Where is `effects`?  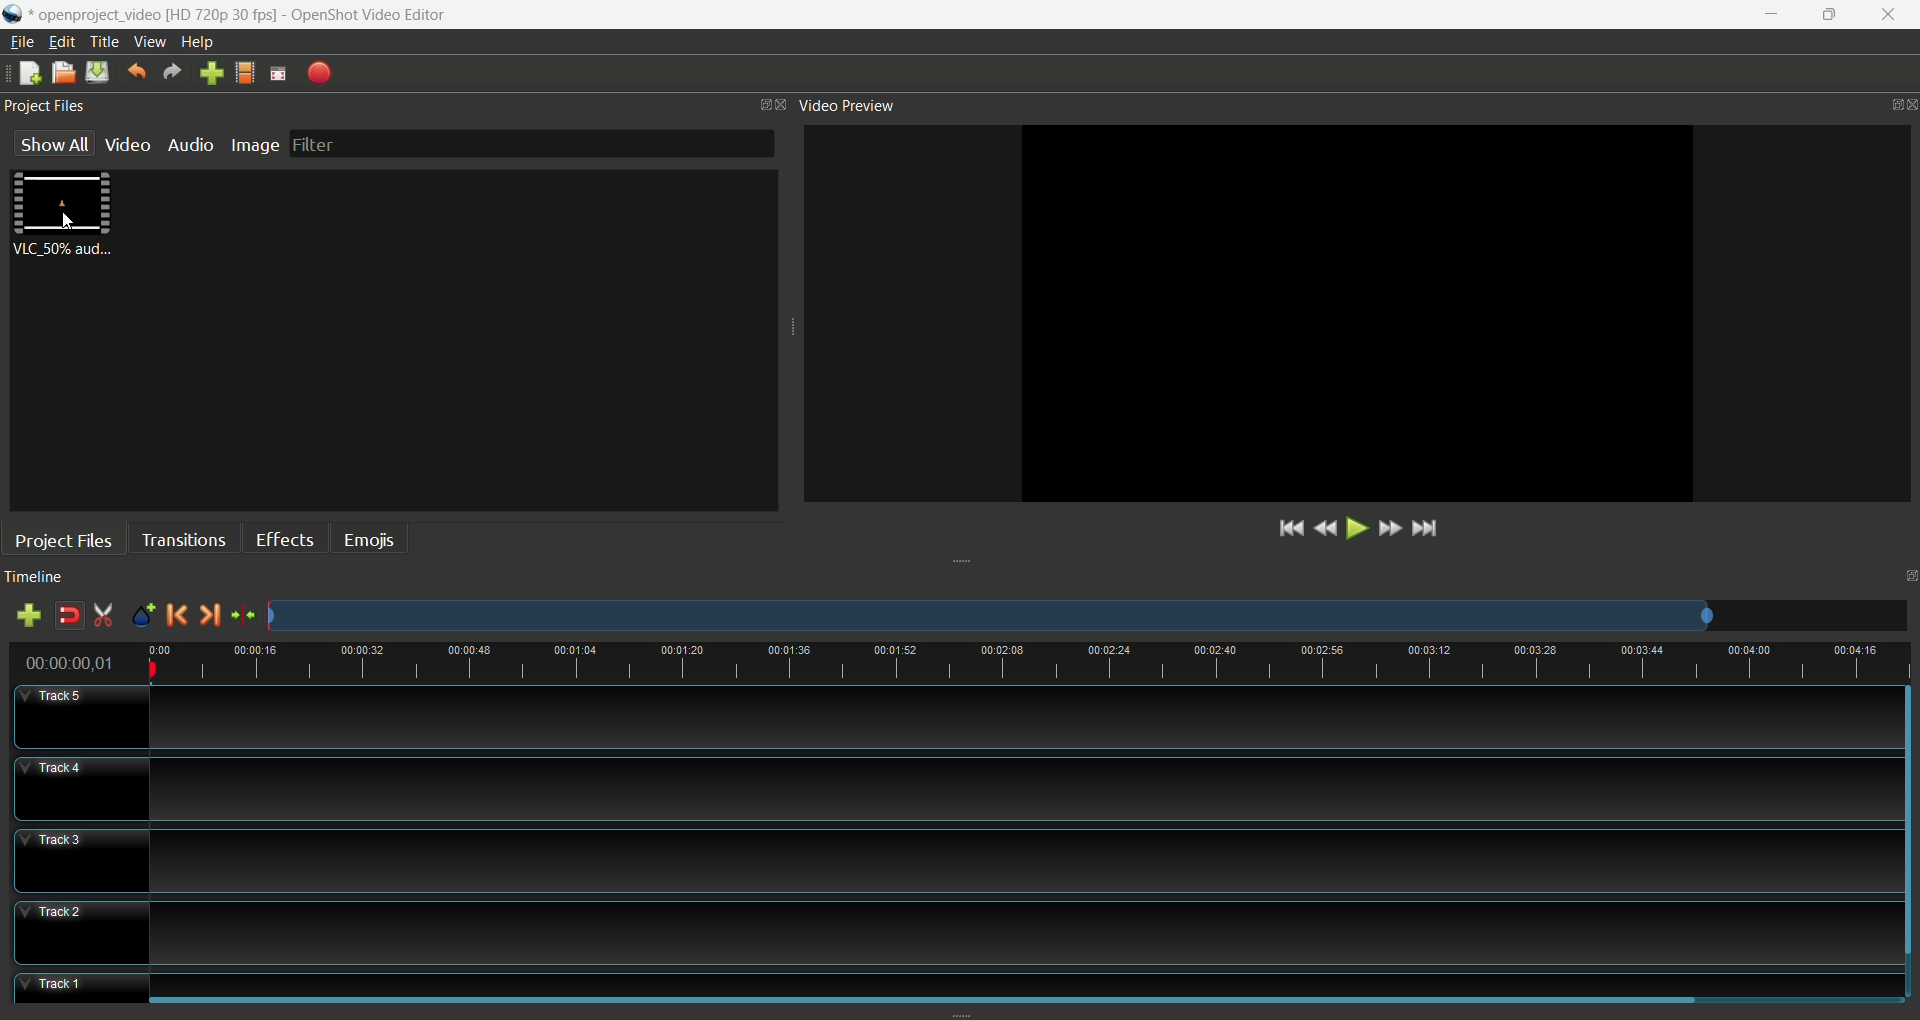 effects is located at coordinates (283, 538).